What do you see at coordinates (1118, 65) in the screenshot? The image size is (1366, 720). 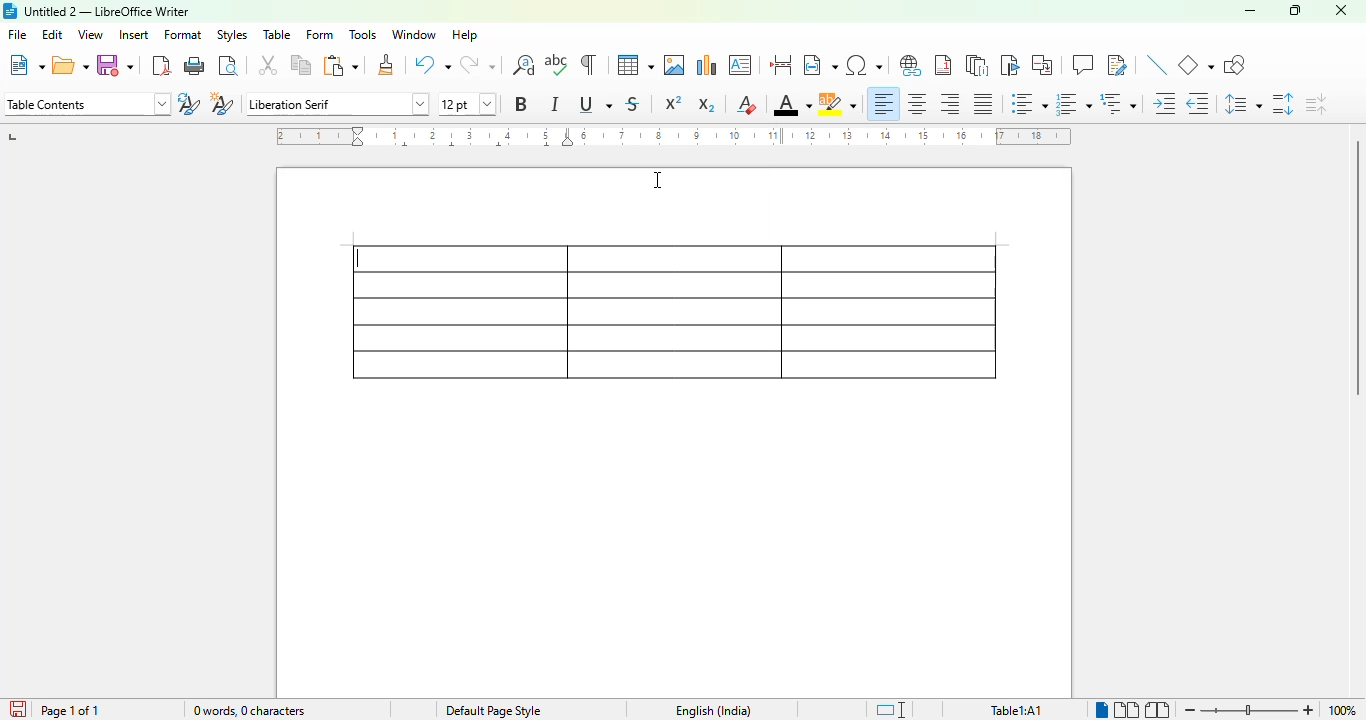 I see `show track changes functions` at bounding box center [1118, 65].